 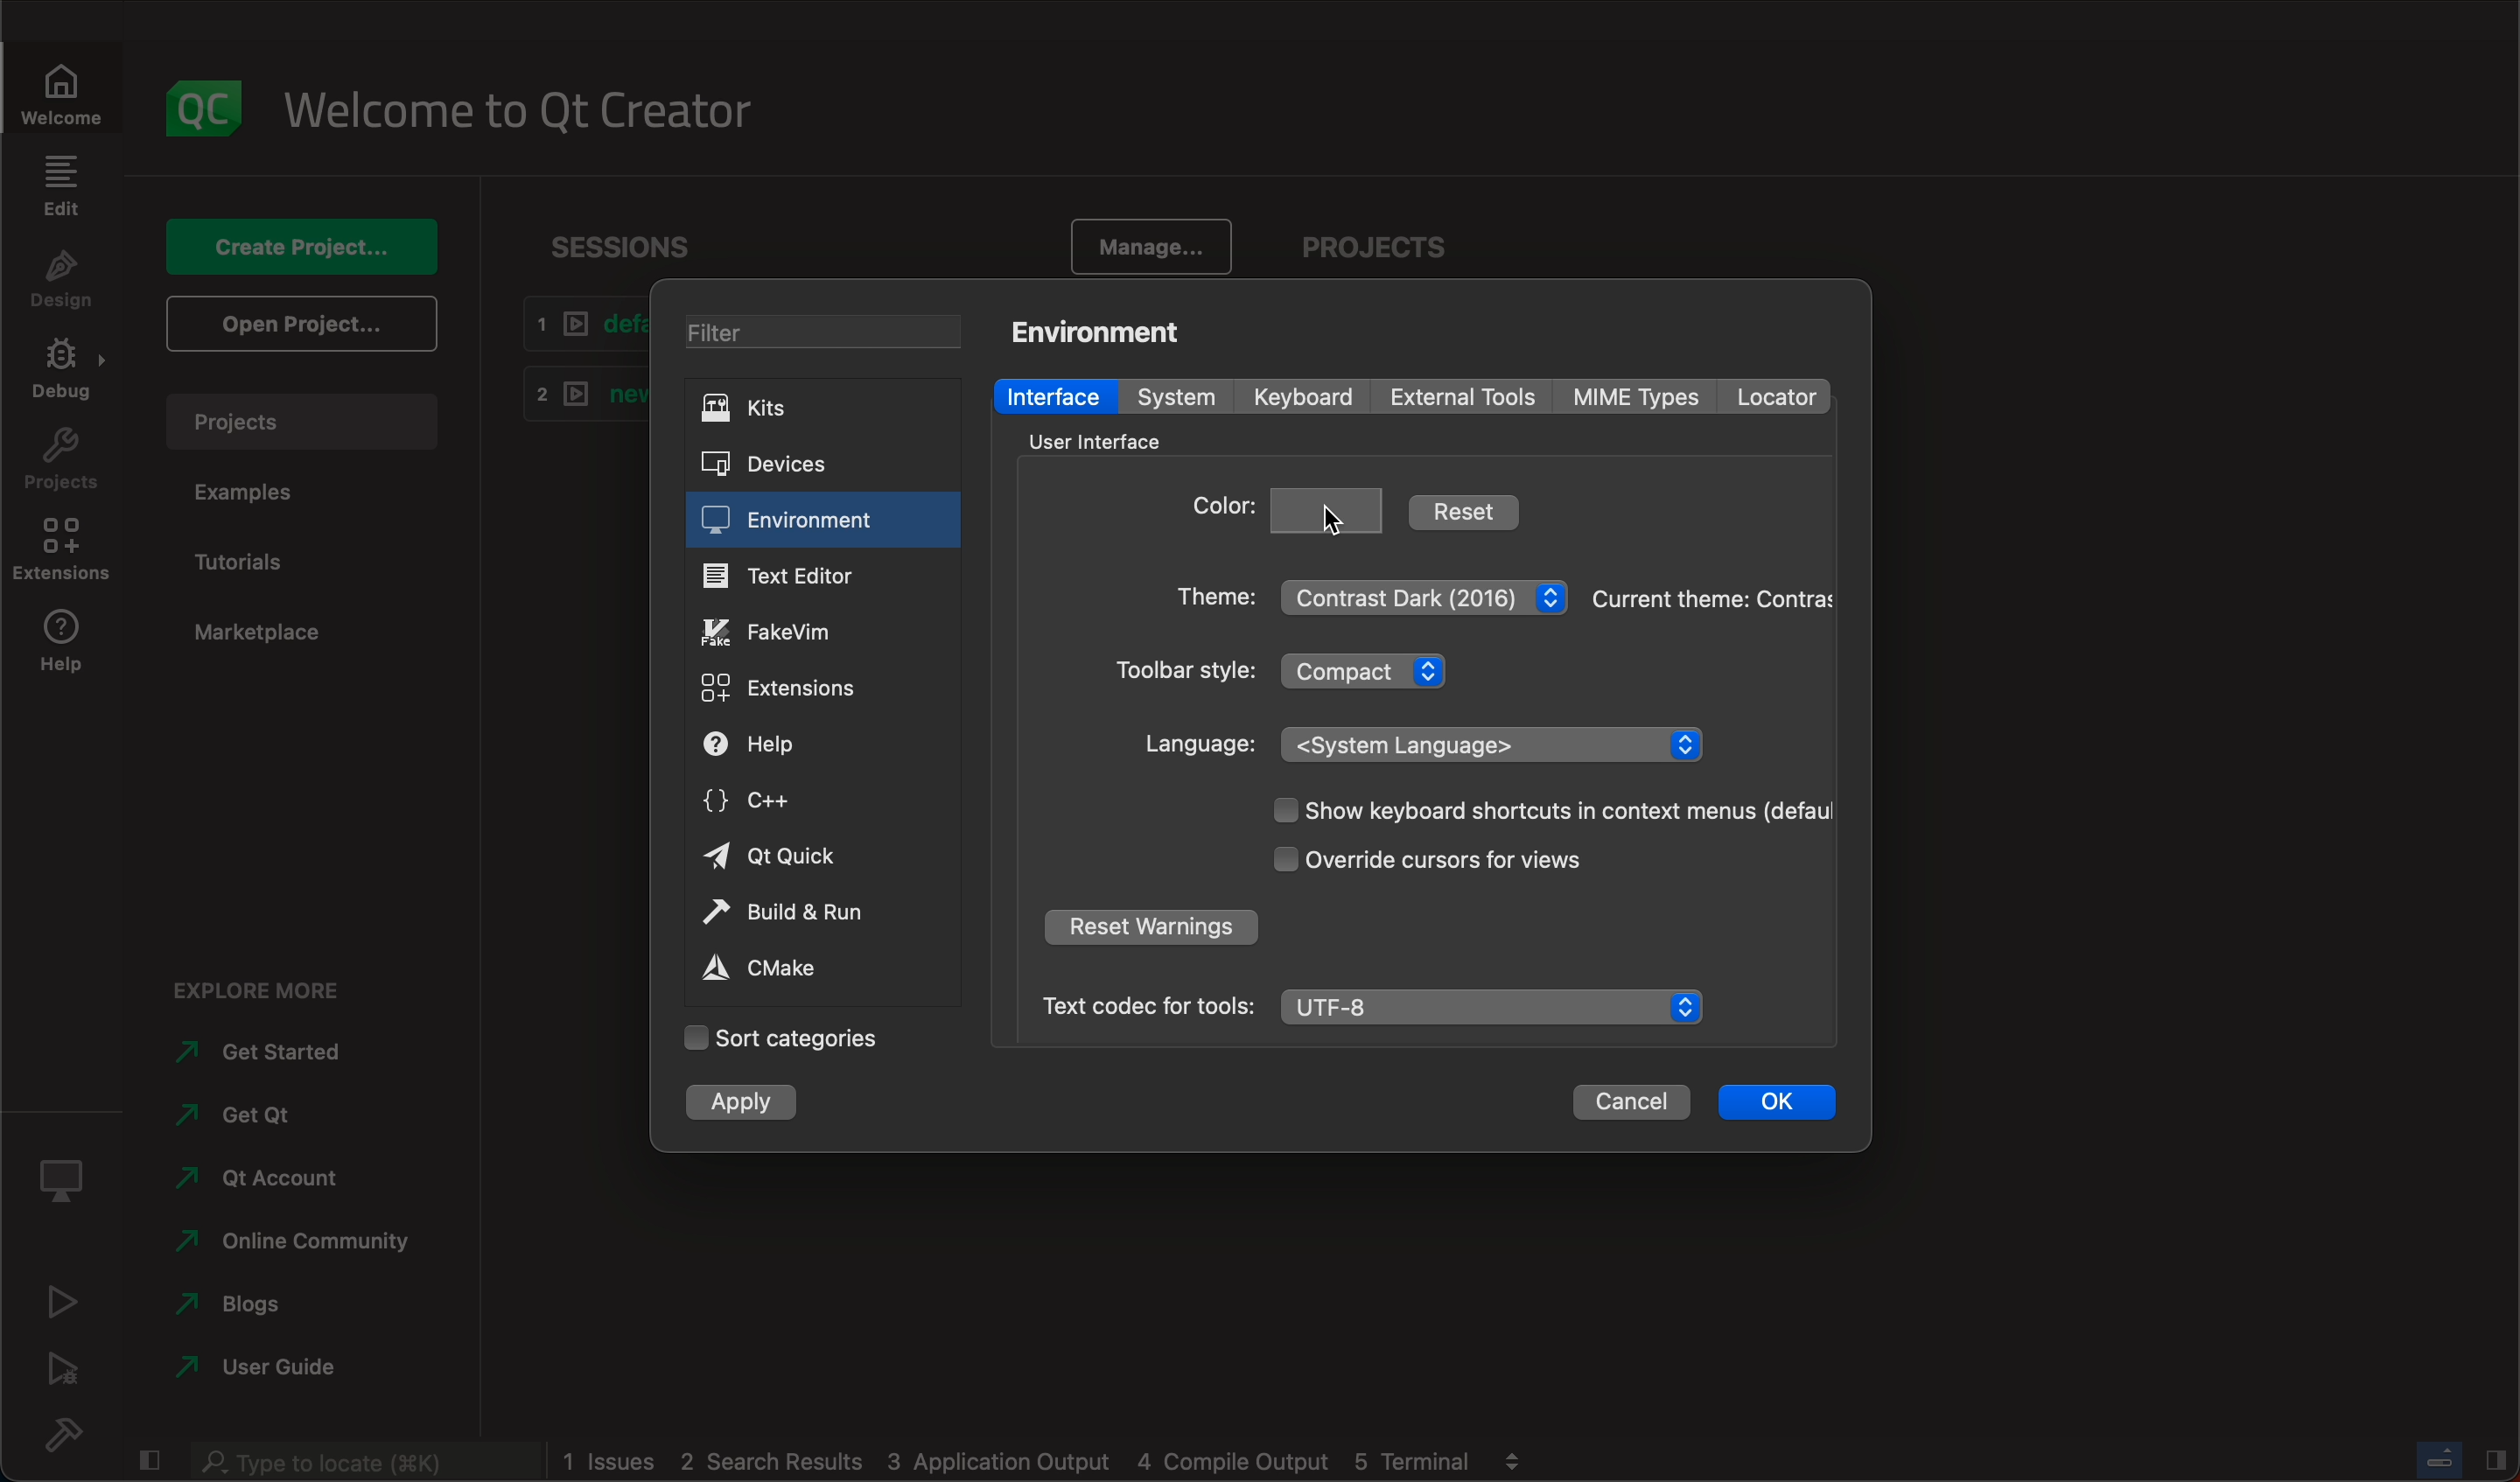 I want to click on view output, so click(x=1518, y=1454).